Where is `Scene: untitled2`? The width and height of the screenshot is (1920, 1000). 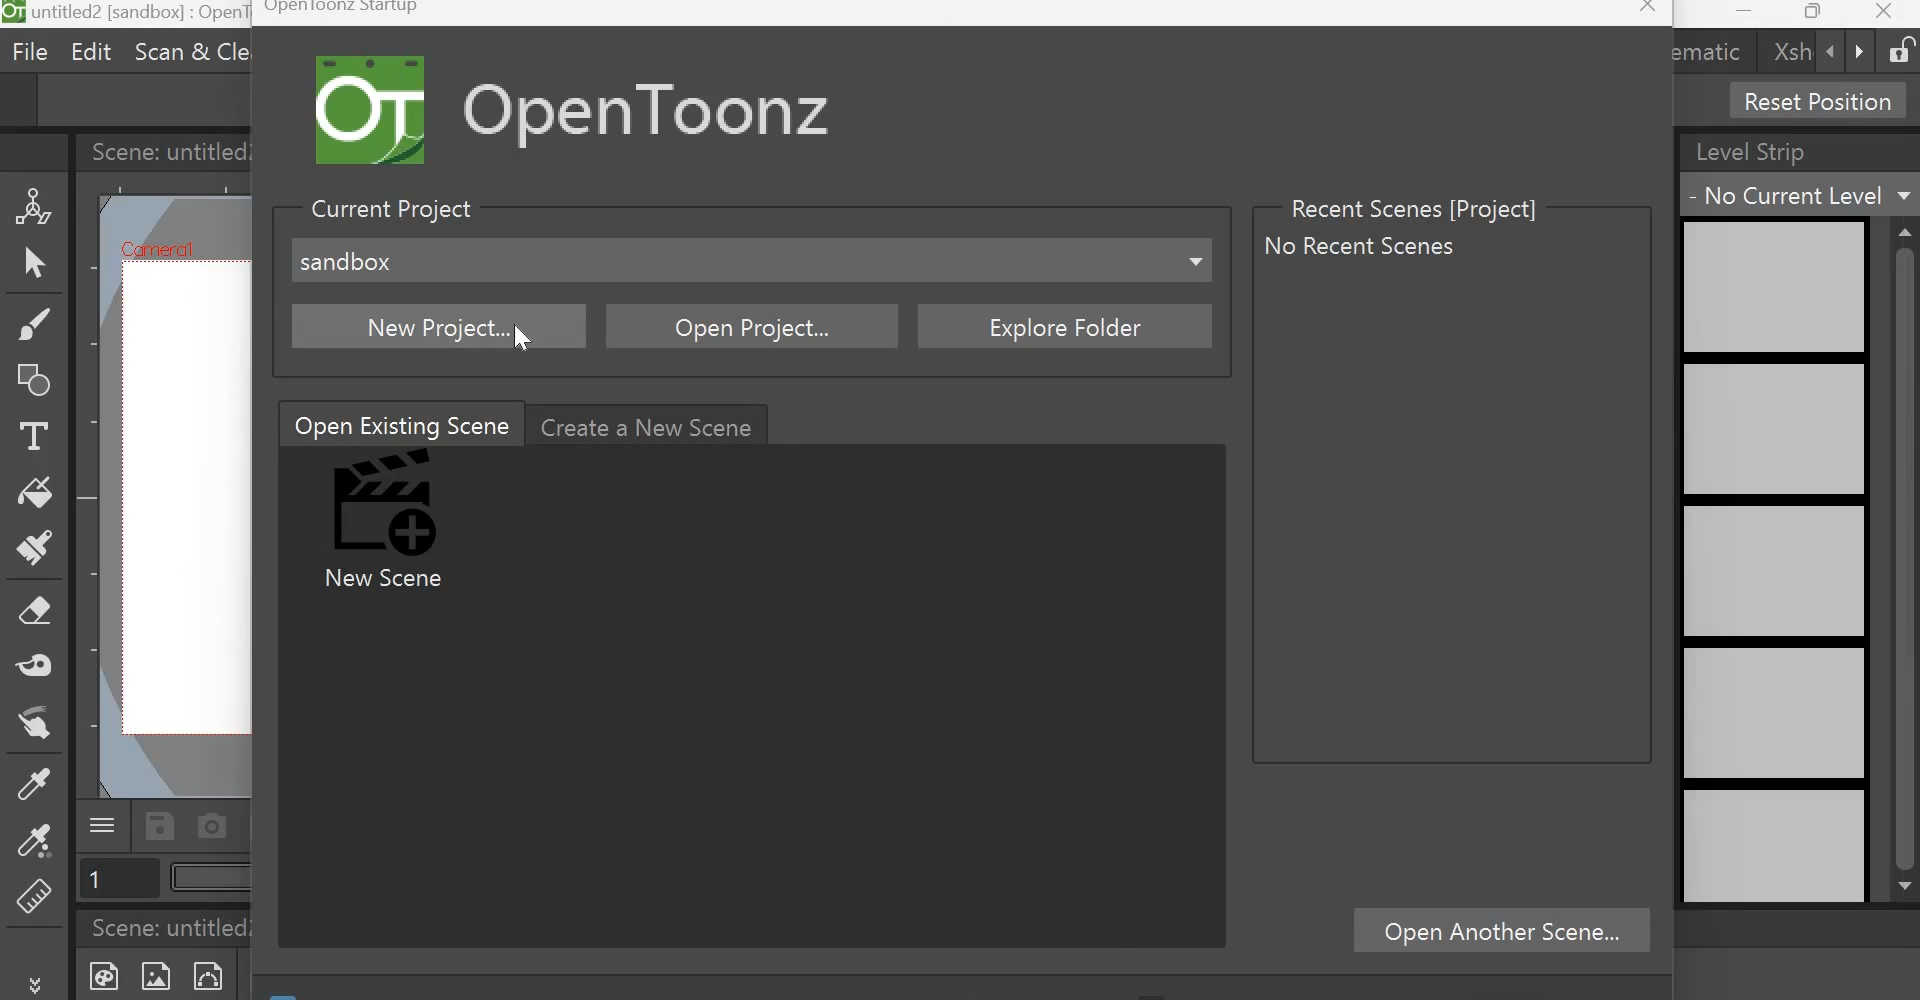 Scene: untitled2 is located at coordinates (164, 150).